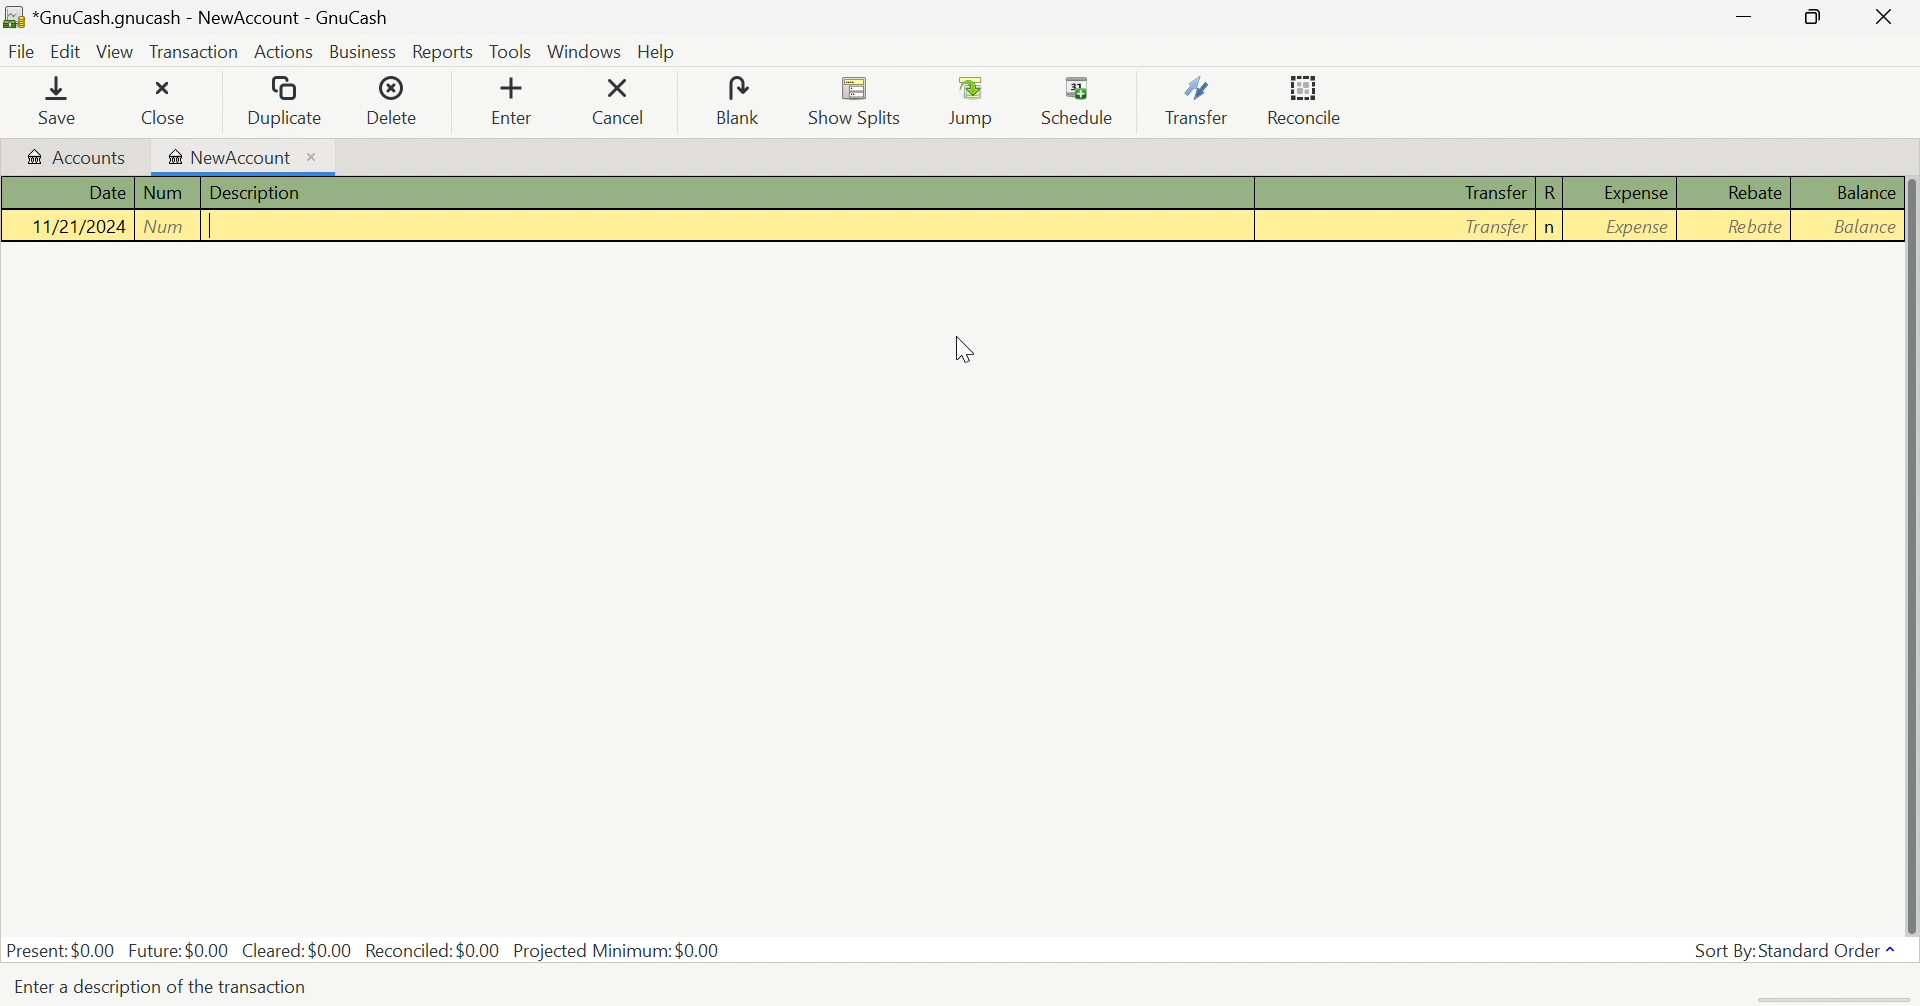  Describe the element at coordinates (657, 51) in the screenshot. I see `Help` at that location.